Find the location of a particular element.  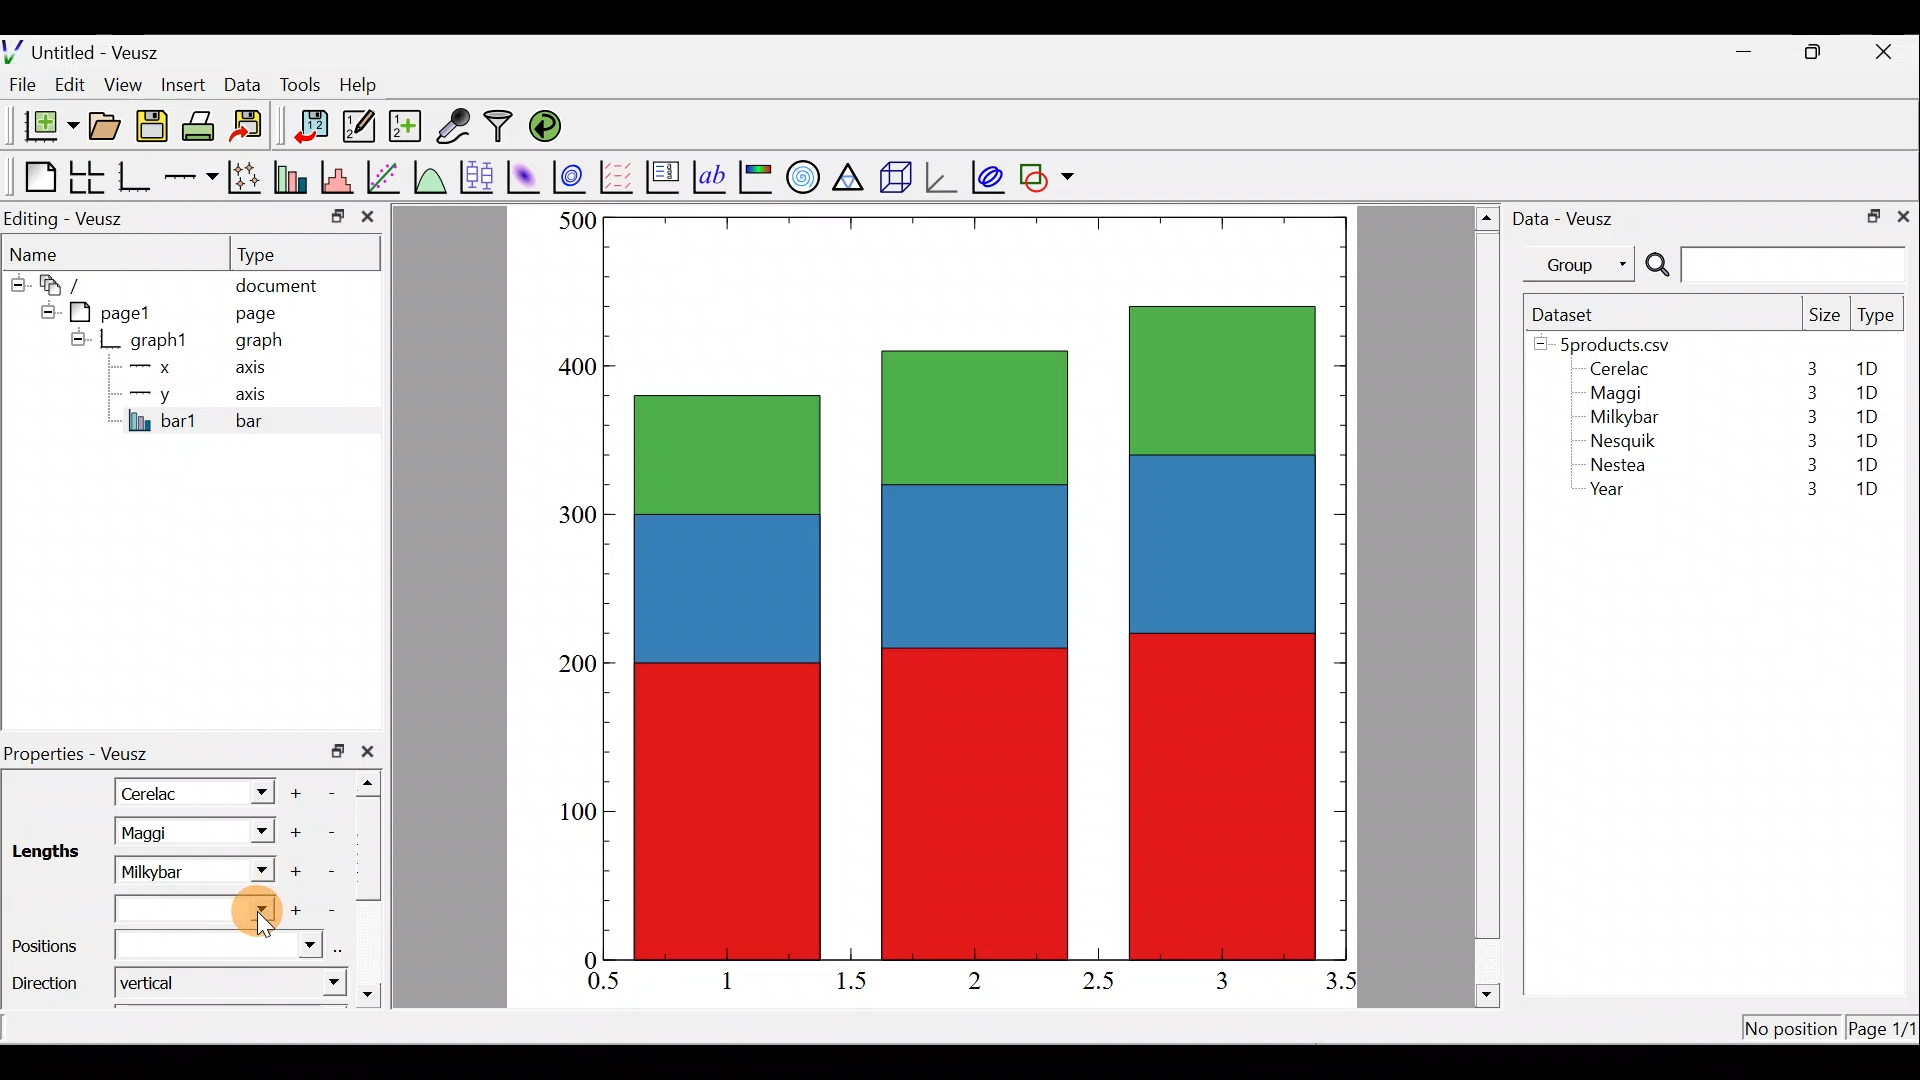

Size is located at coordinates (1824, 316).